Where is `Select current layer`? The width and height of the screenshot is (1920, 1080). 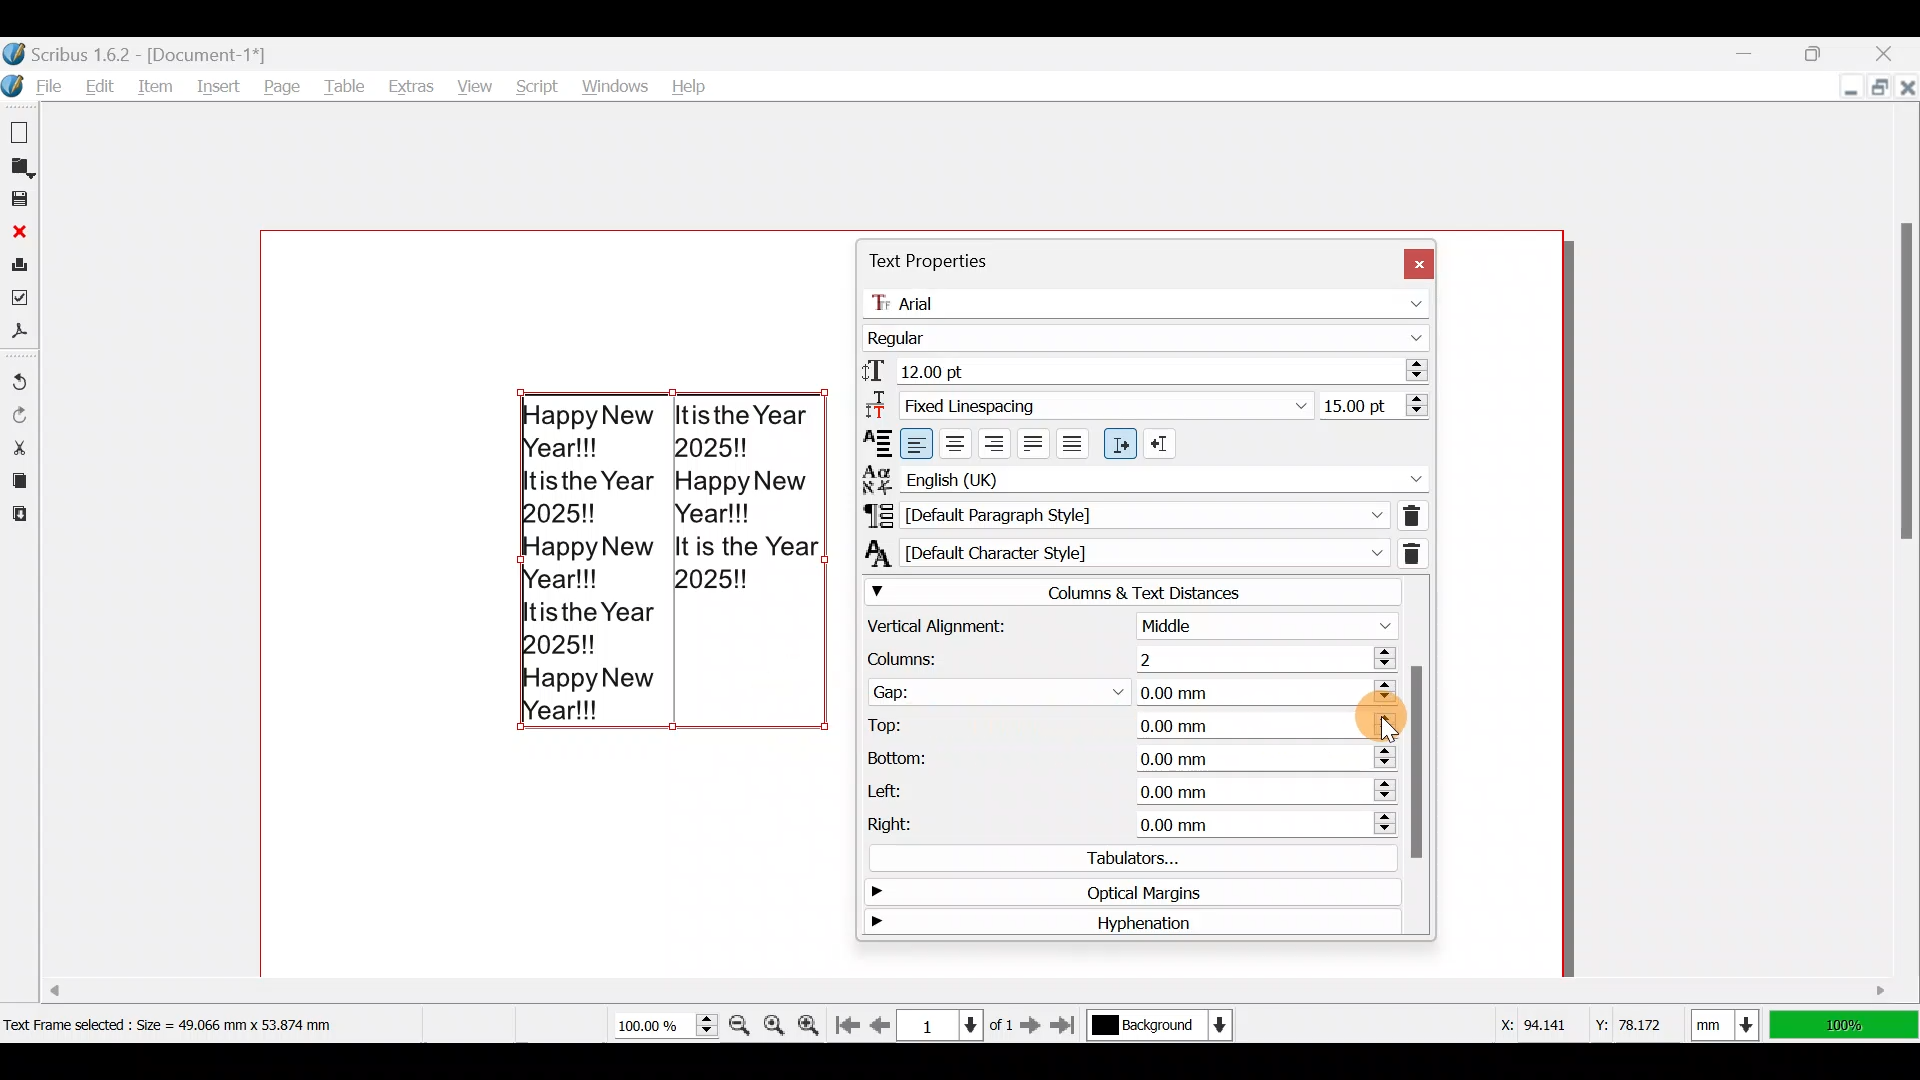
Select current layer is located at coordinates (1158, 1026).